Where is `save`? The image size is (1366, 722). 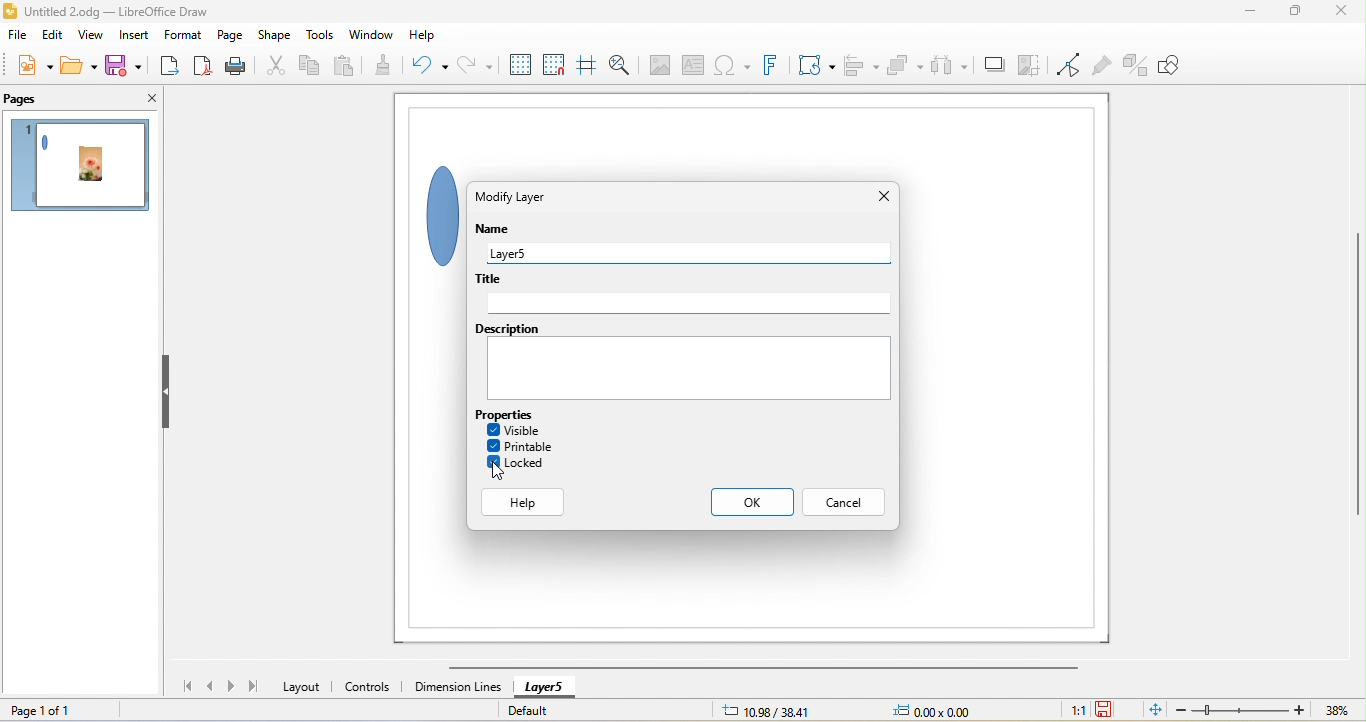
save is located at coordinates (121, 65).